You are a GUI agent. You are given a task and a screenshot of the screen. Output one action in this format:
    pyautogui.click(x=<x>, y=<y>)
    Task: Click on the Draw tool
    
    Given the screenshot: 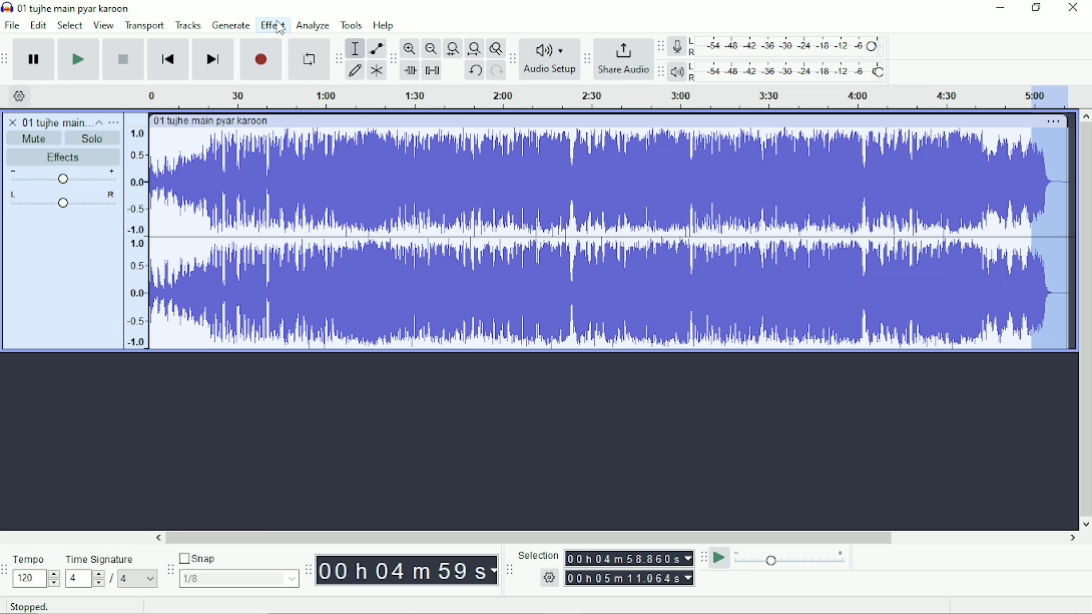 What is the action you would take?
    pyautogui.click(x=354, y=70)
    